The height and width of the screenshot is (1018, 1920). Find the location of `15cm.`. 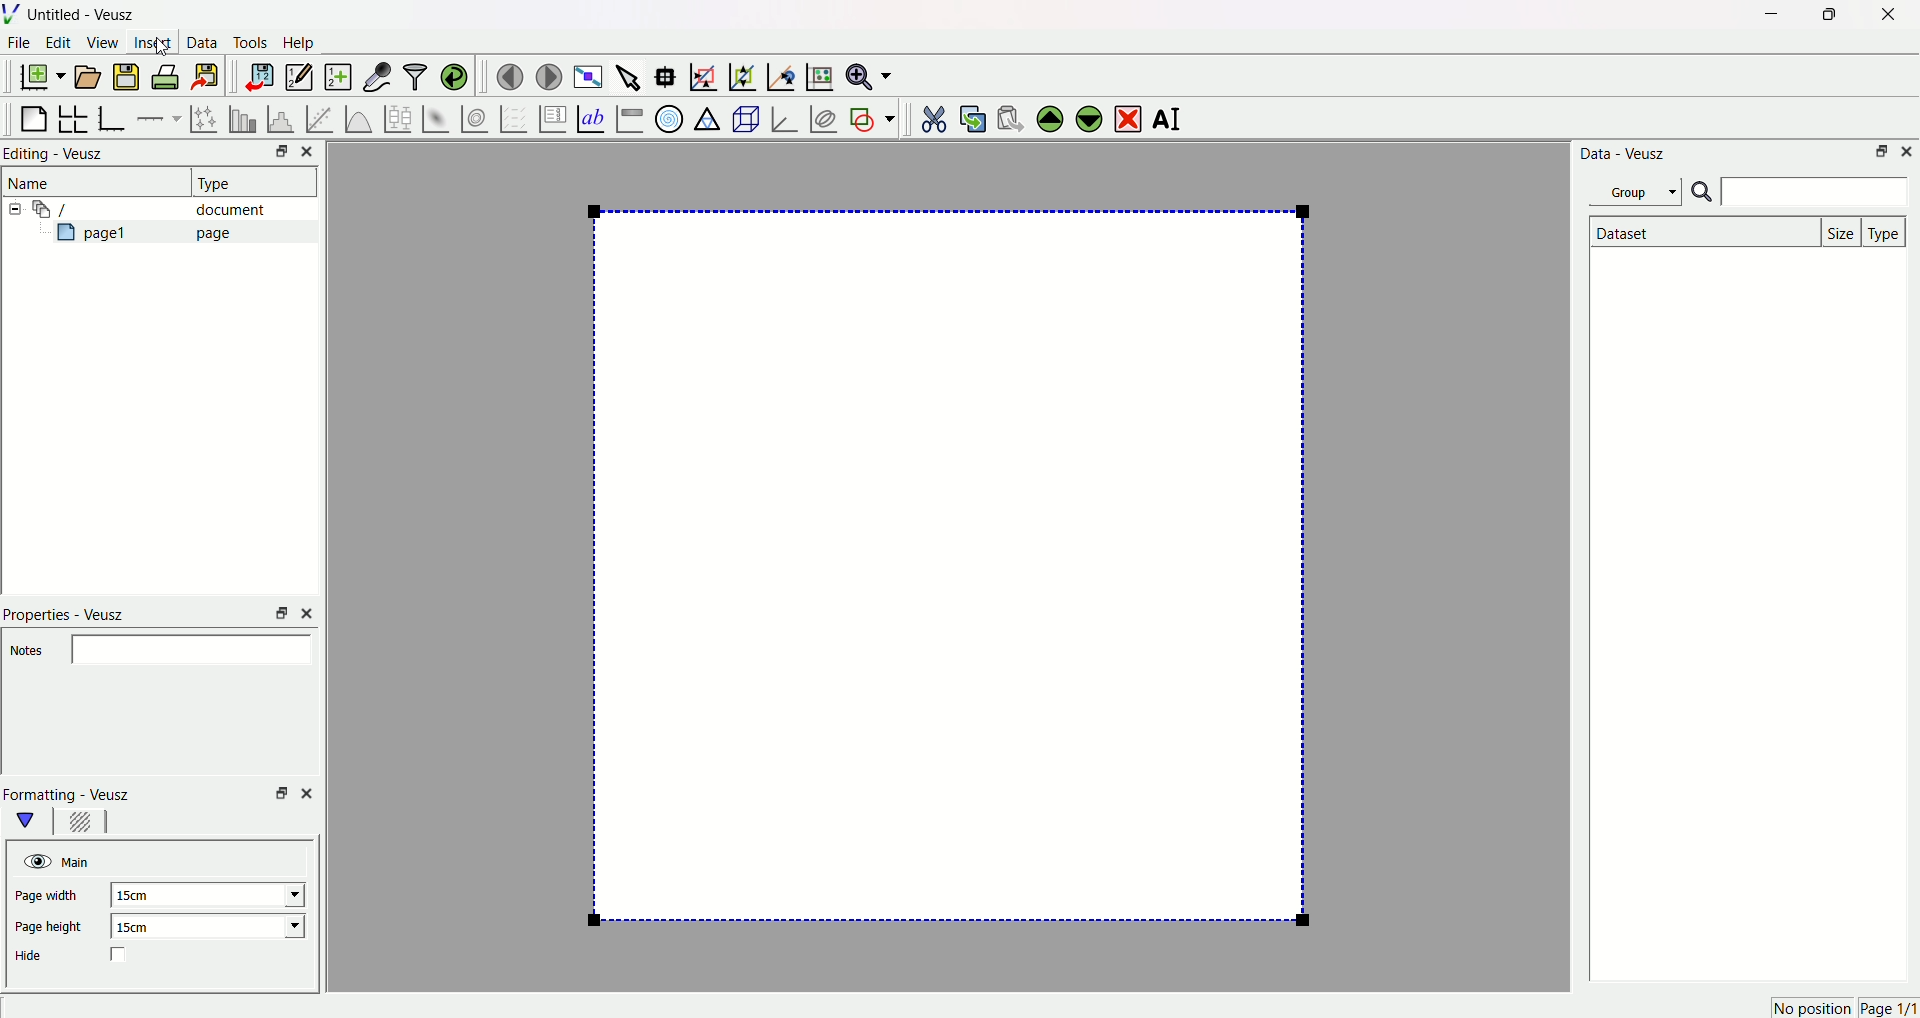

15cm. is located at coordinates (208, 895).